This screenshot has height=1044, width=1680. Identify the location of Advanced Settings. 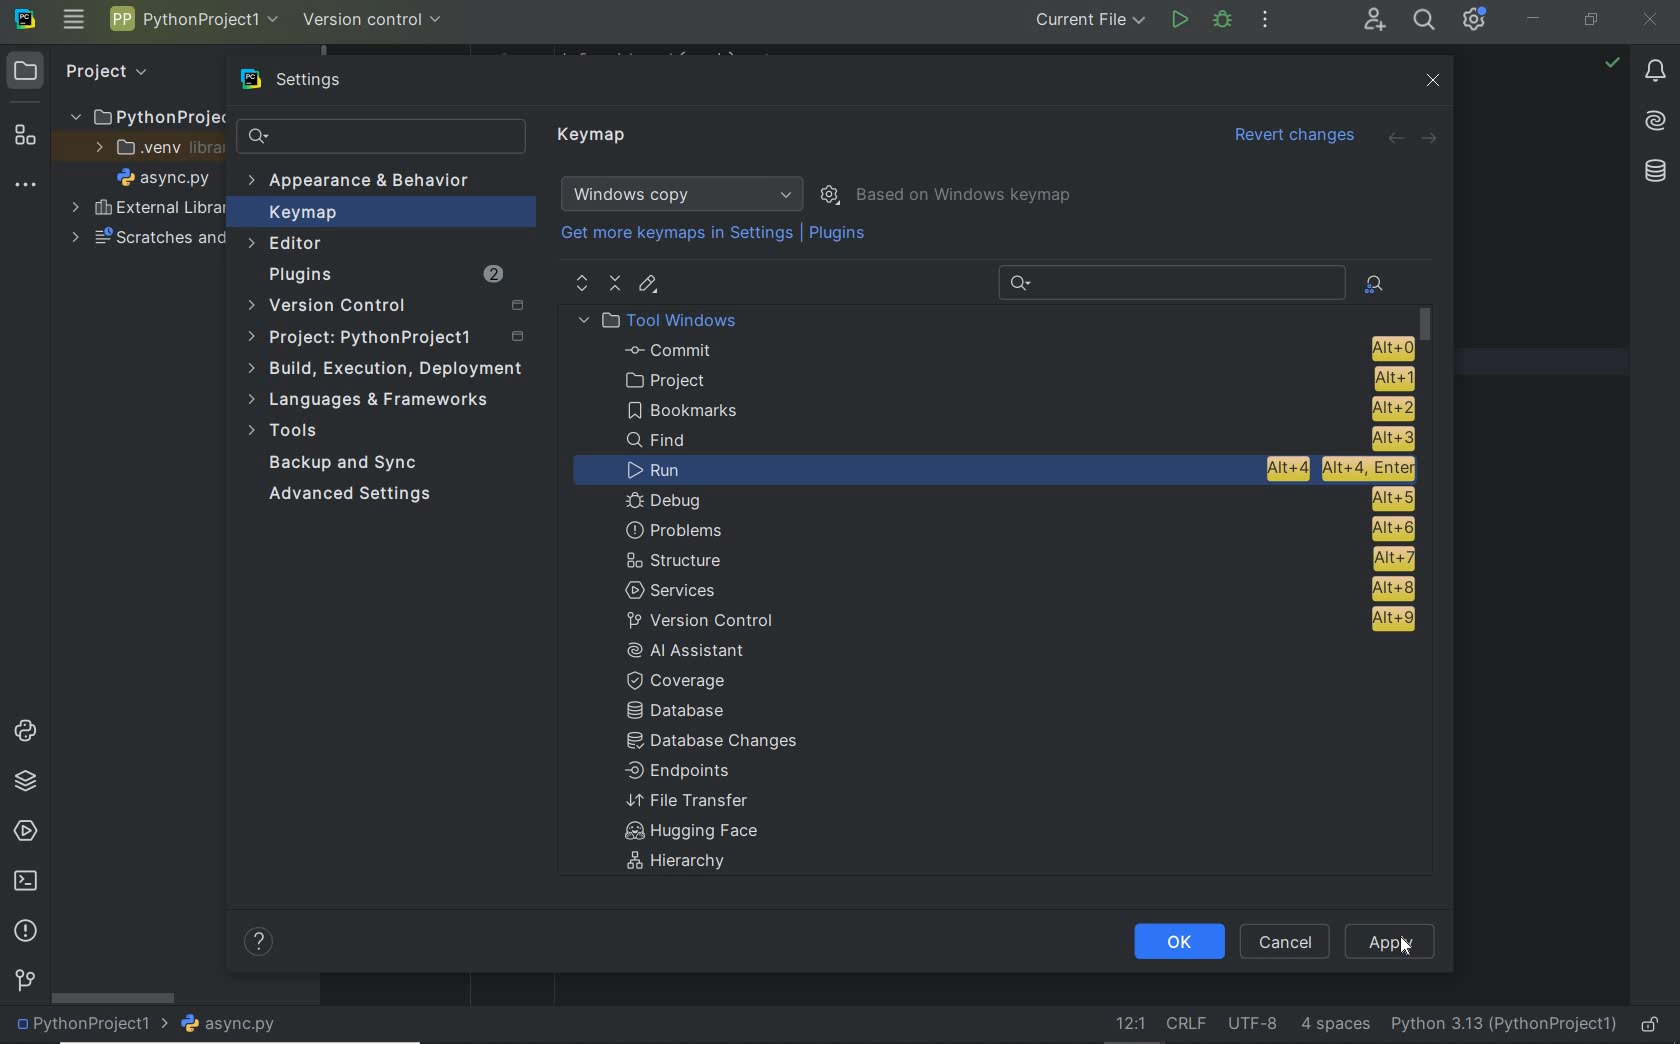
(354, 495).